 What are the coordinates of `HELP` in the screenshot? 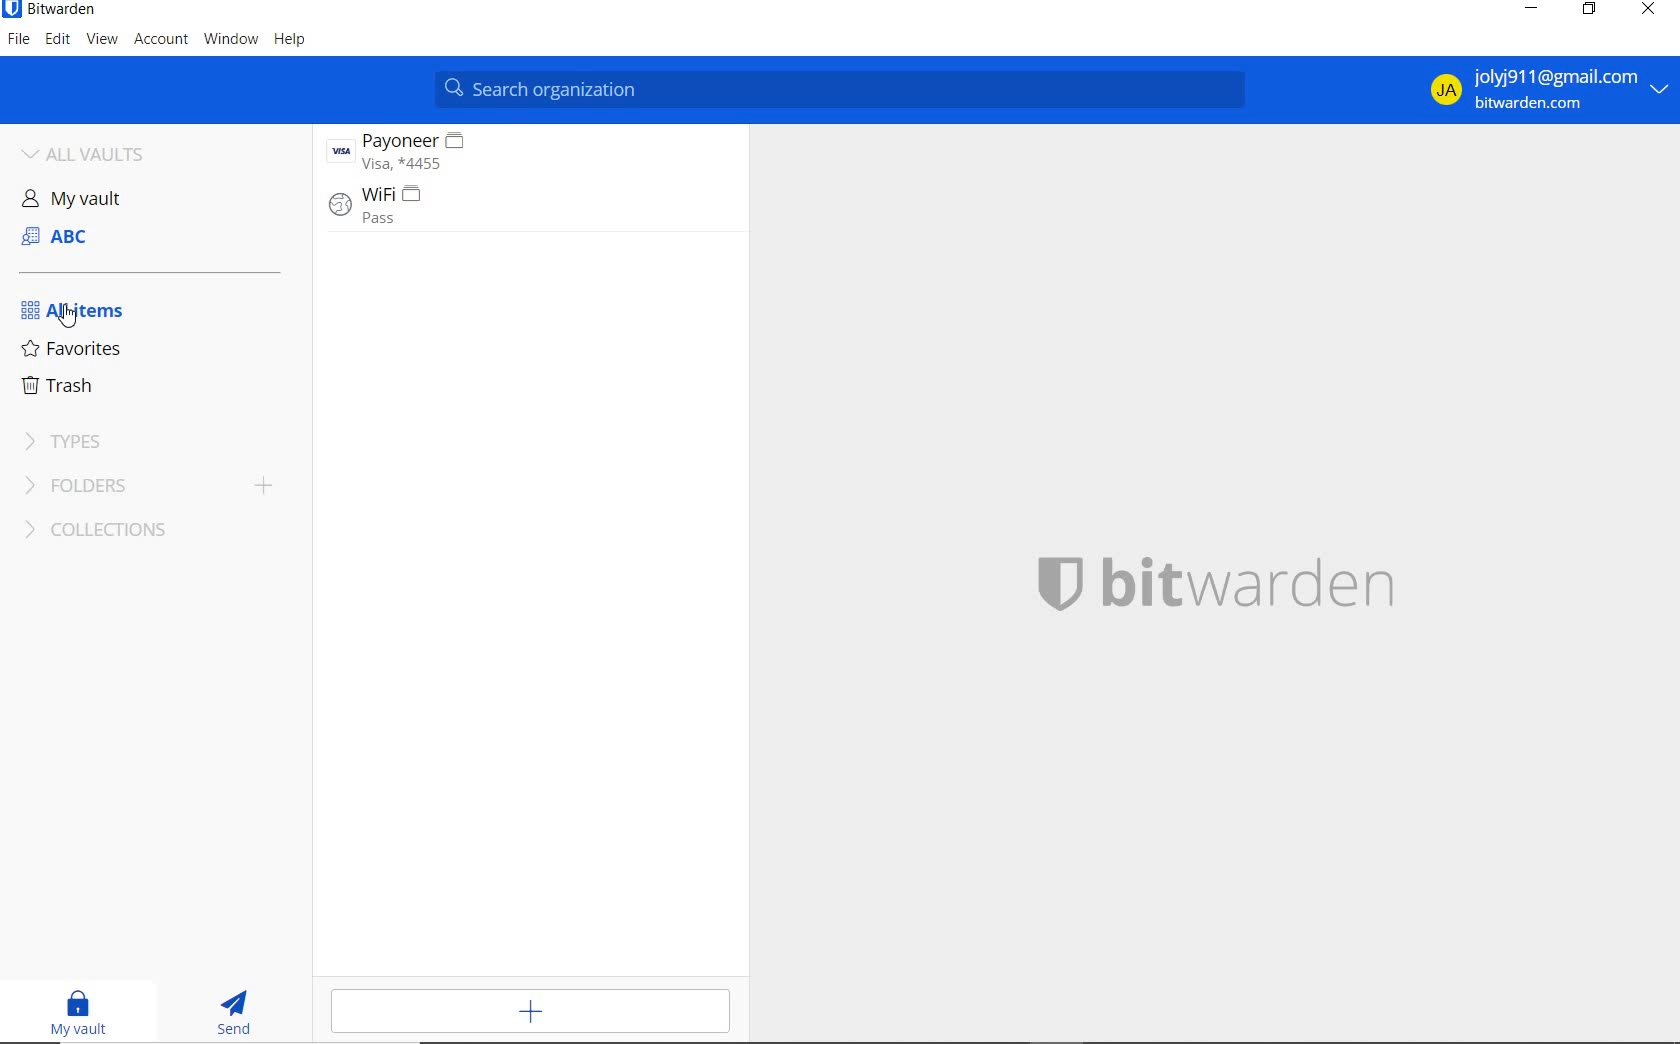 It's located at (290, 41).